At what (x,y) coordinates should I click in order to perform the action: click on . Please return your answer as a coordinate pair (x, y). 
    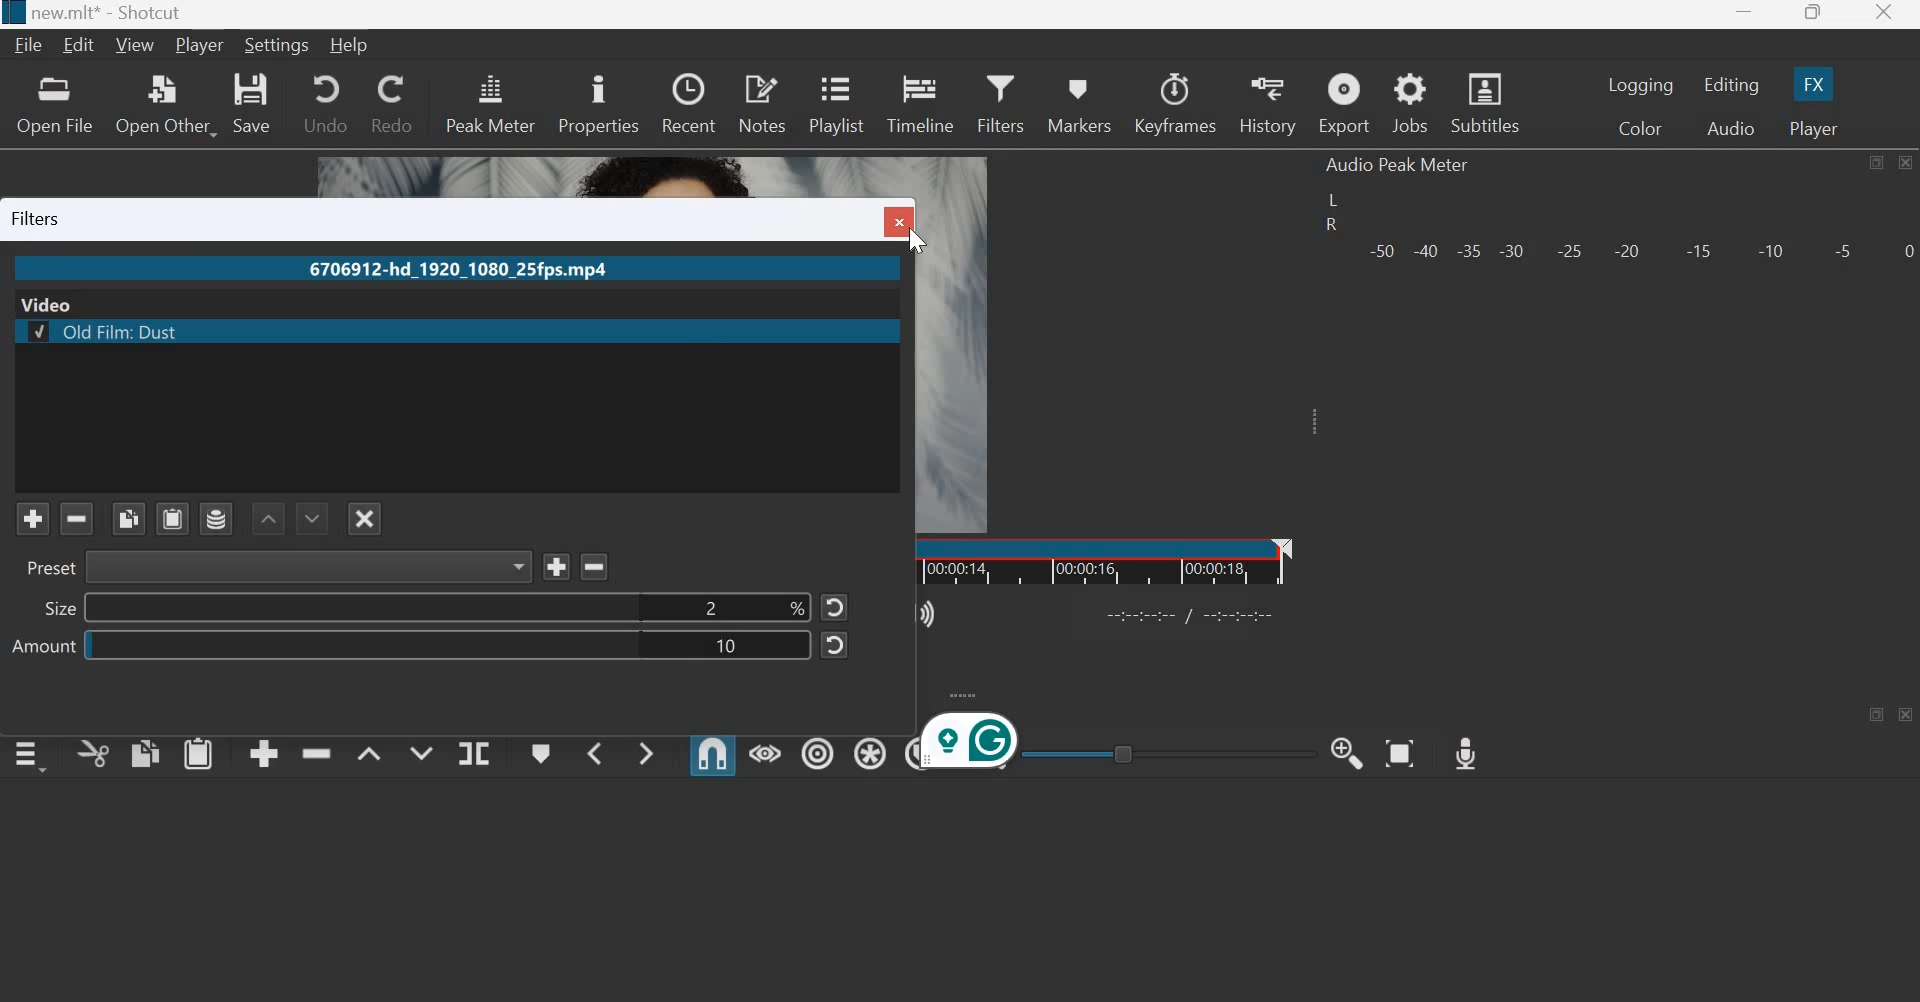
    Looking at the image, I should click on (600, 565).